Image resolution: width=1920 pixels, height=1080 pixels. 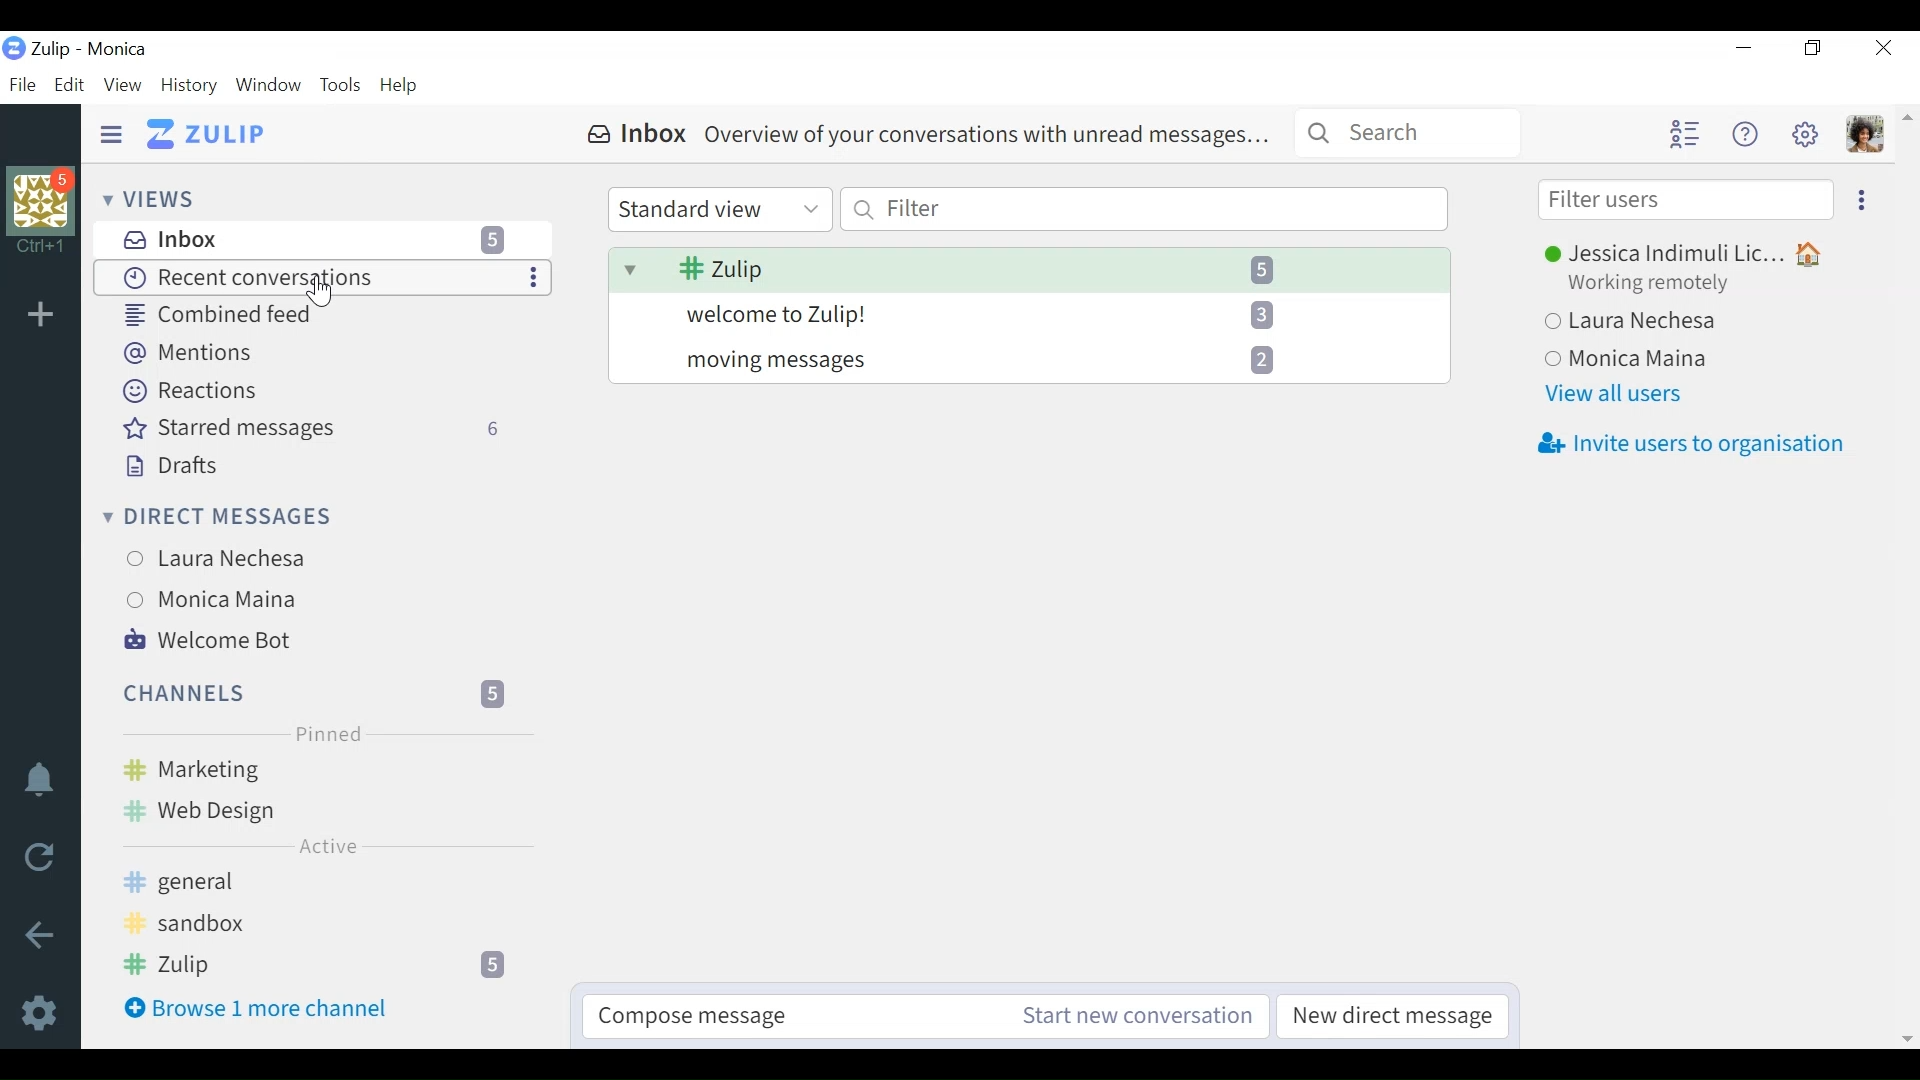 What do you see at coordinates (214, 640) in the screenshot?
I see `Welcome Bot` at bounding box center [214, 640].